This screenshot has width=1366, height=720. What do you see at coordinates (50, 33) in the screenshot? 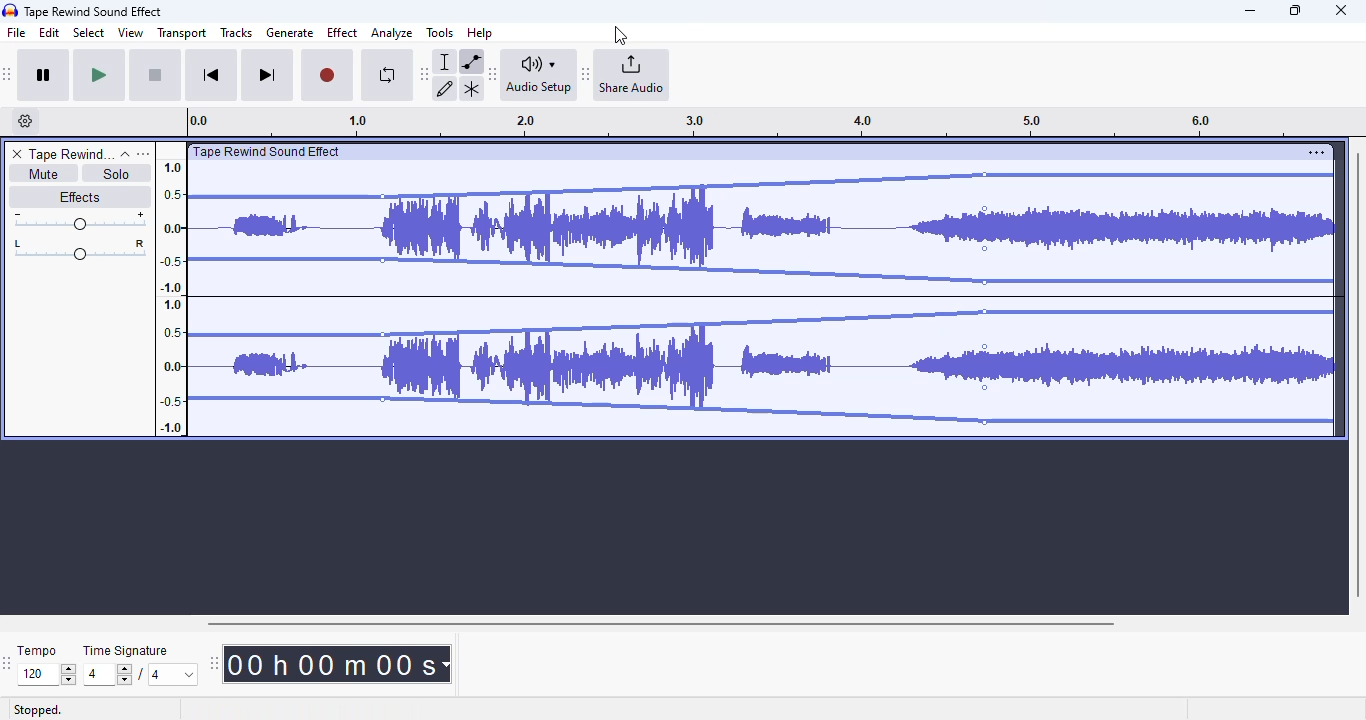
I see `edit` at bounding box center [50, 33].